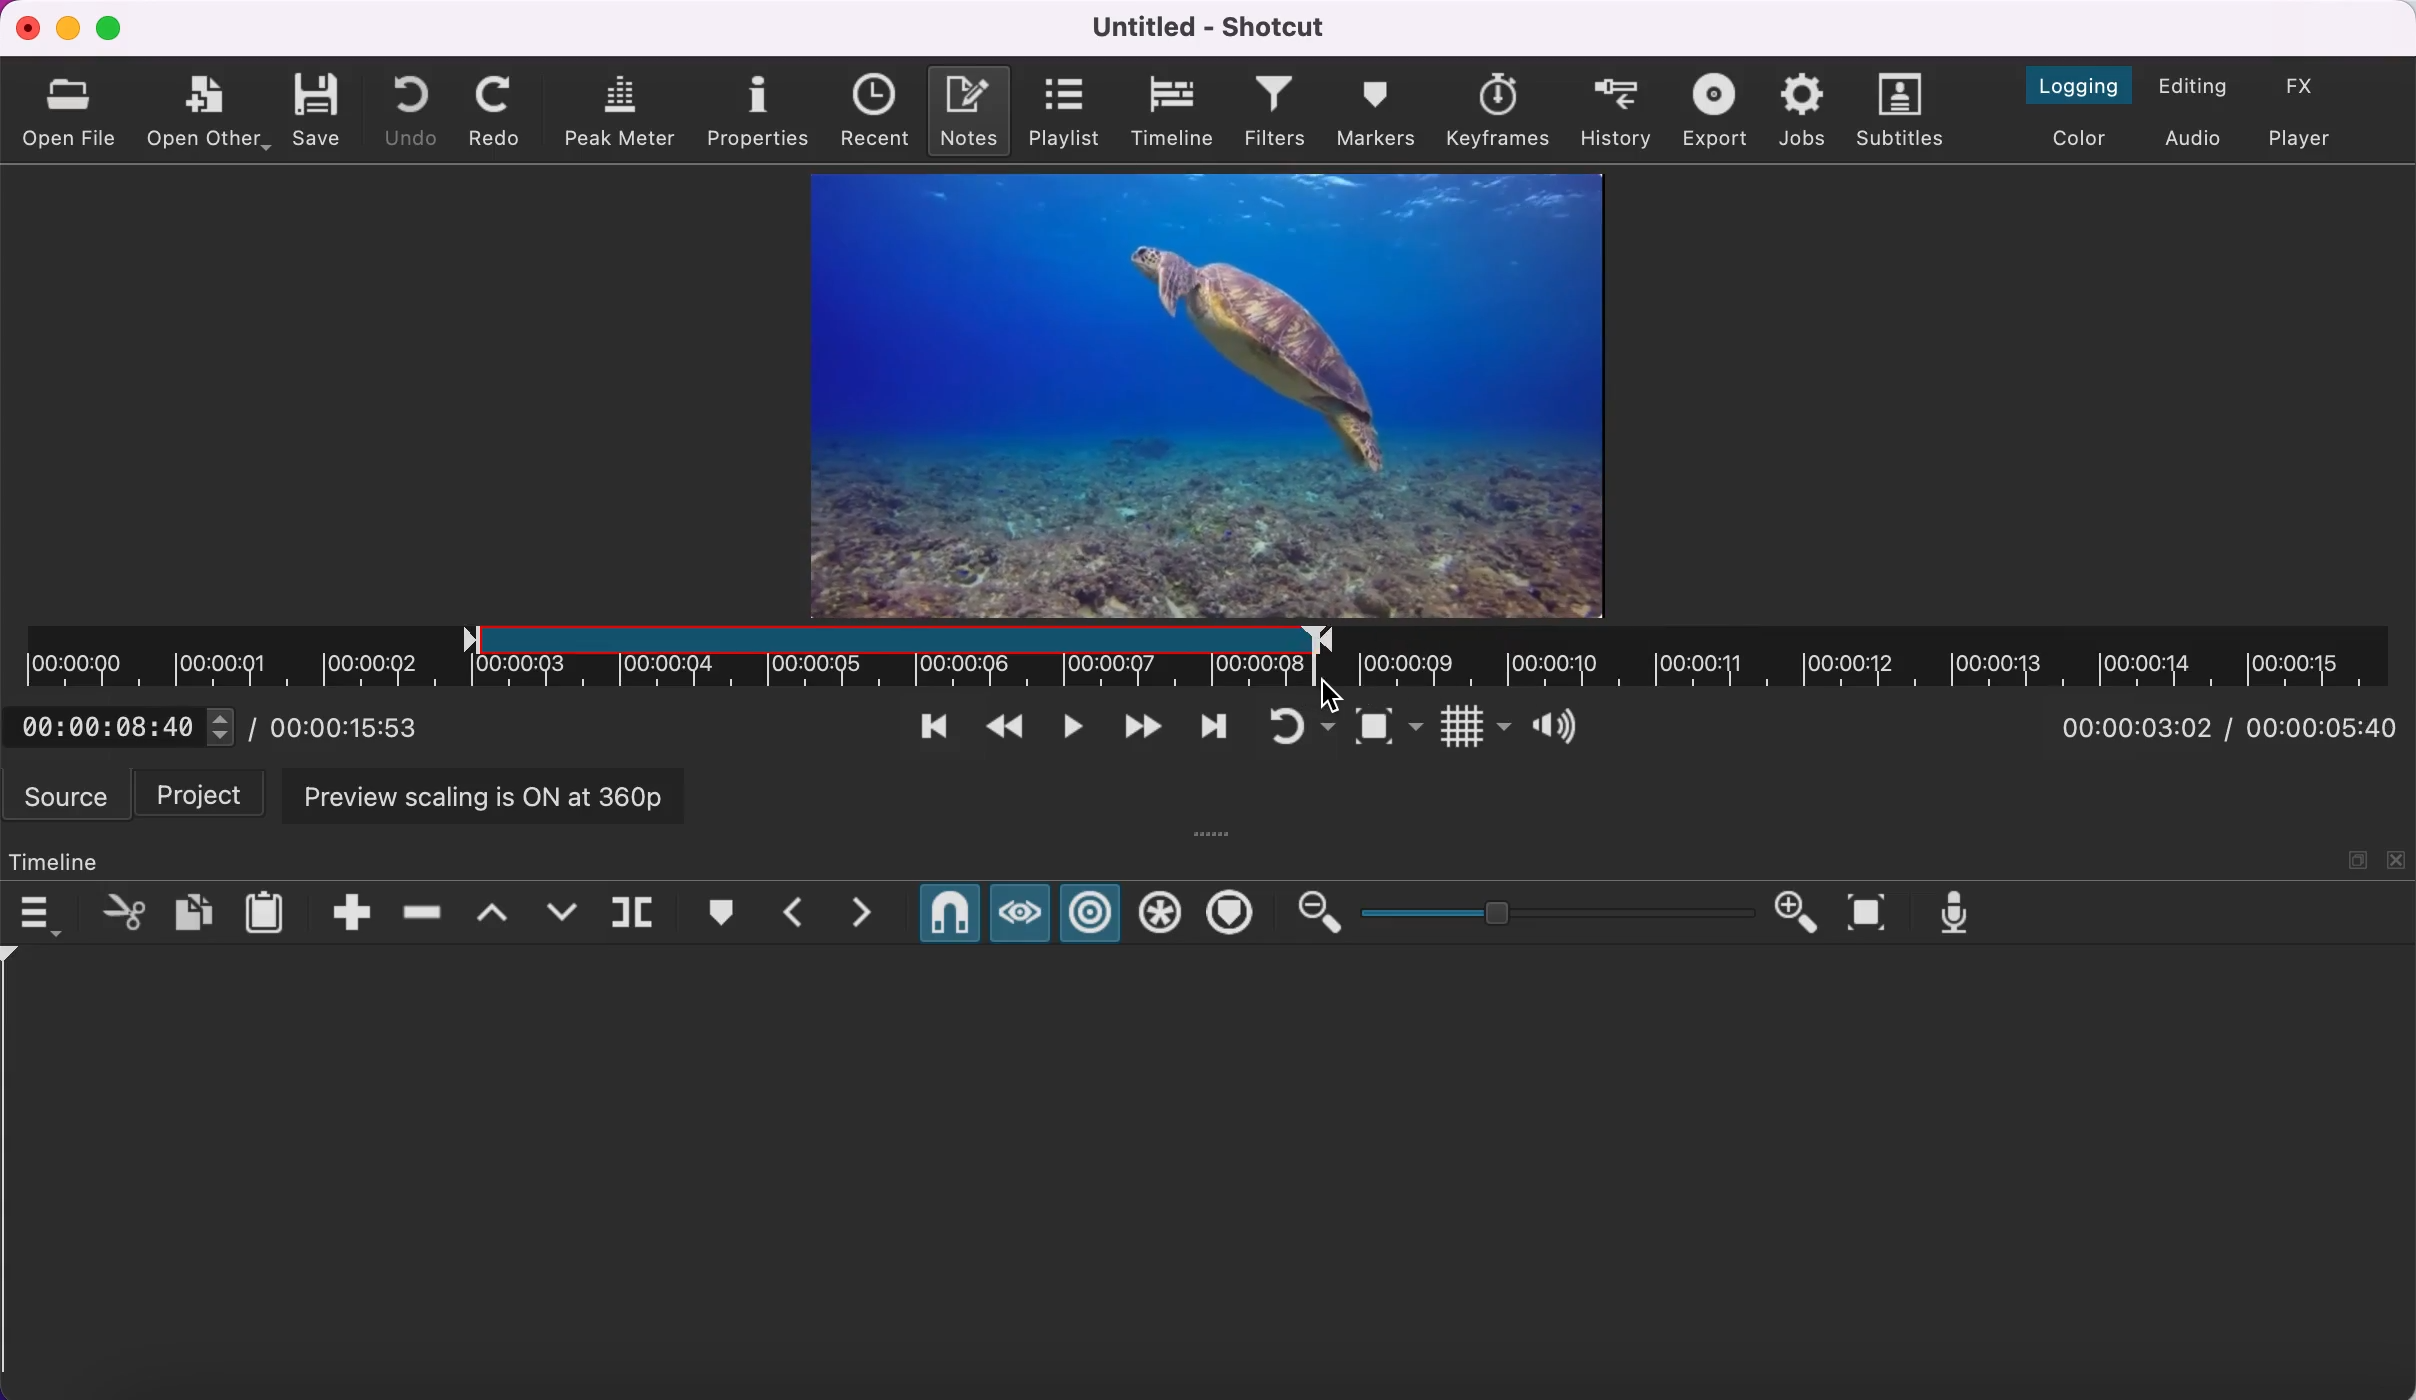 The height and width of the screenshot is (1400, 2416). What do you see at coordinates (2310, 142) in the screenshot?
I see `switch to player only layout` at bounding box center [2310, 142].